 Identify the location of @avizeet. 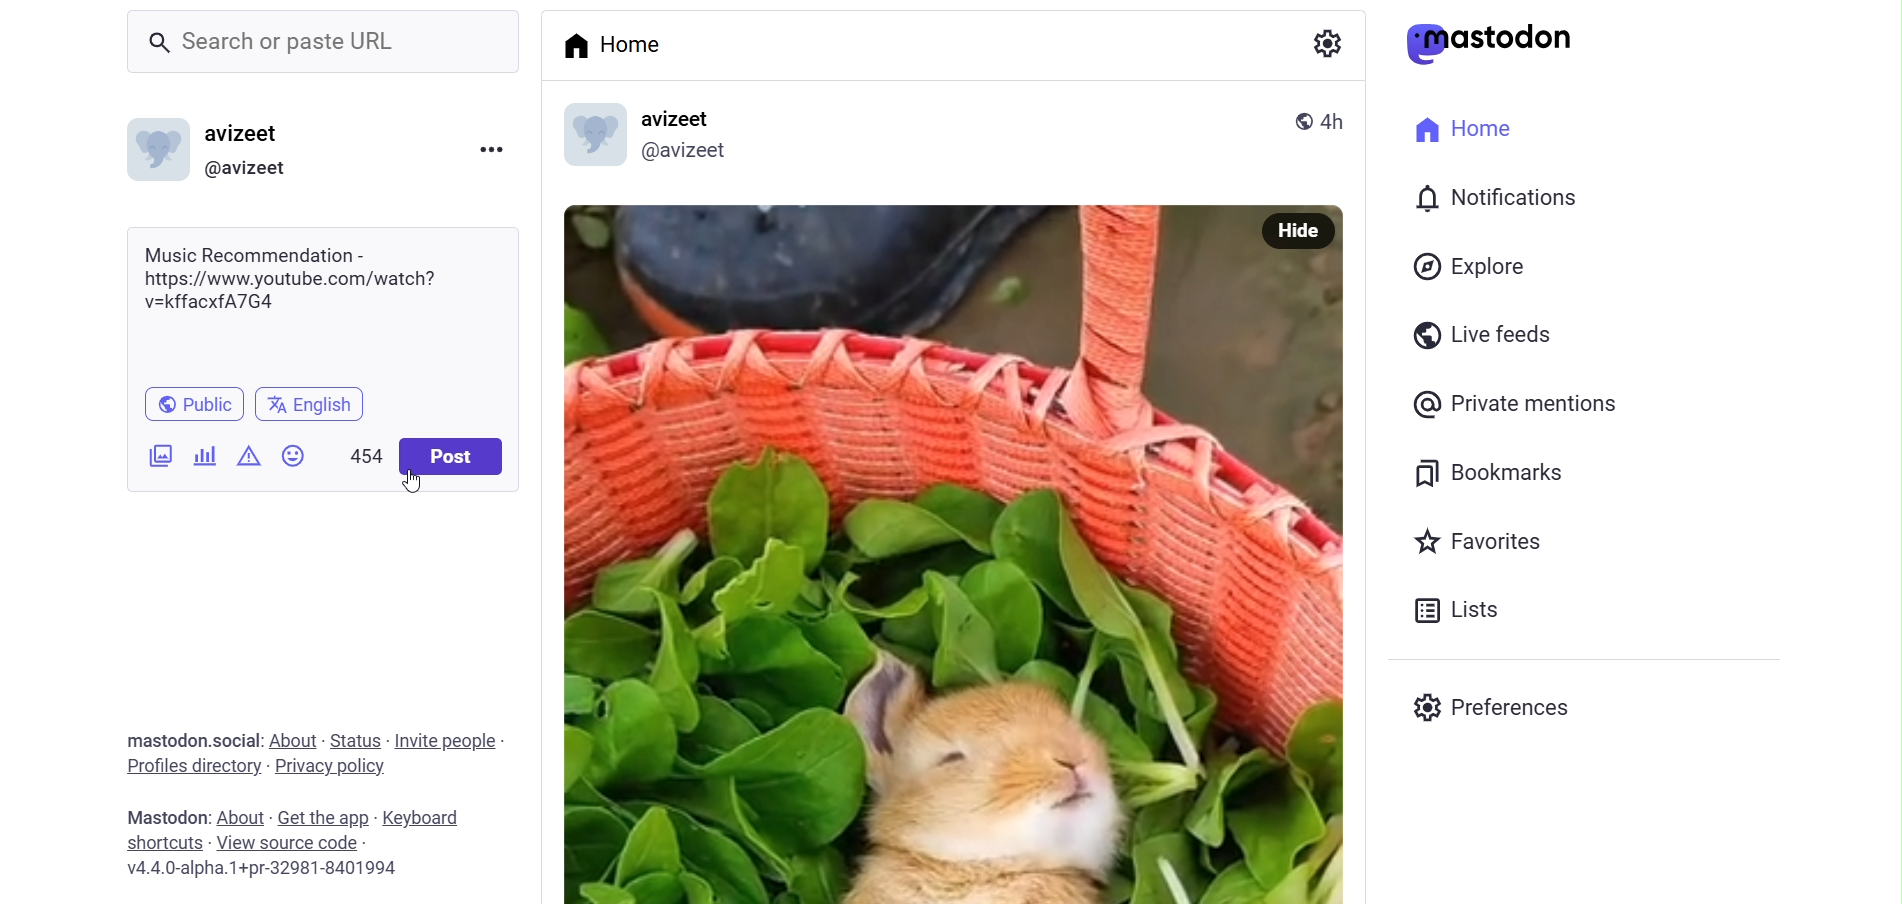
(257, 171).